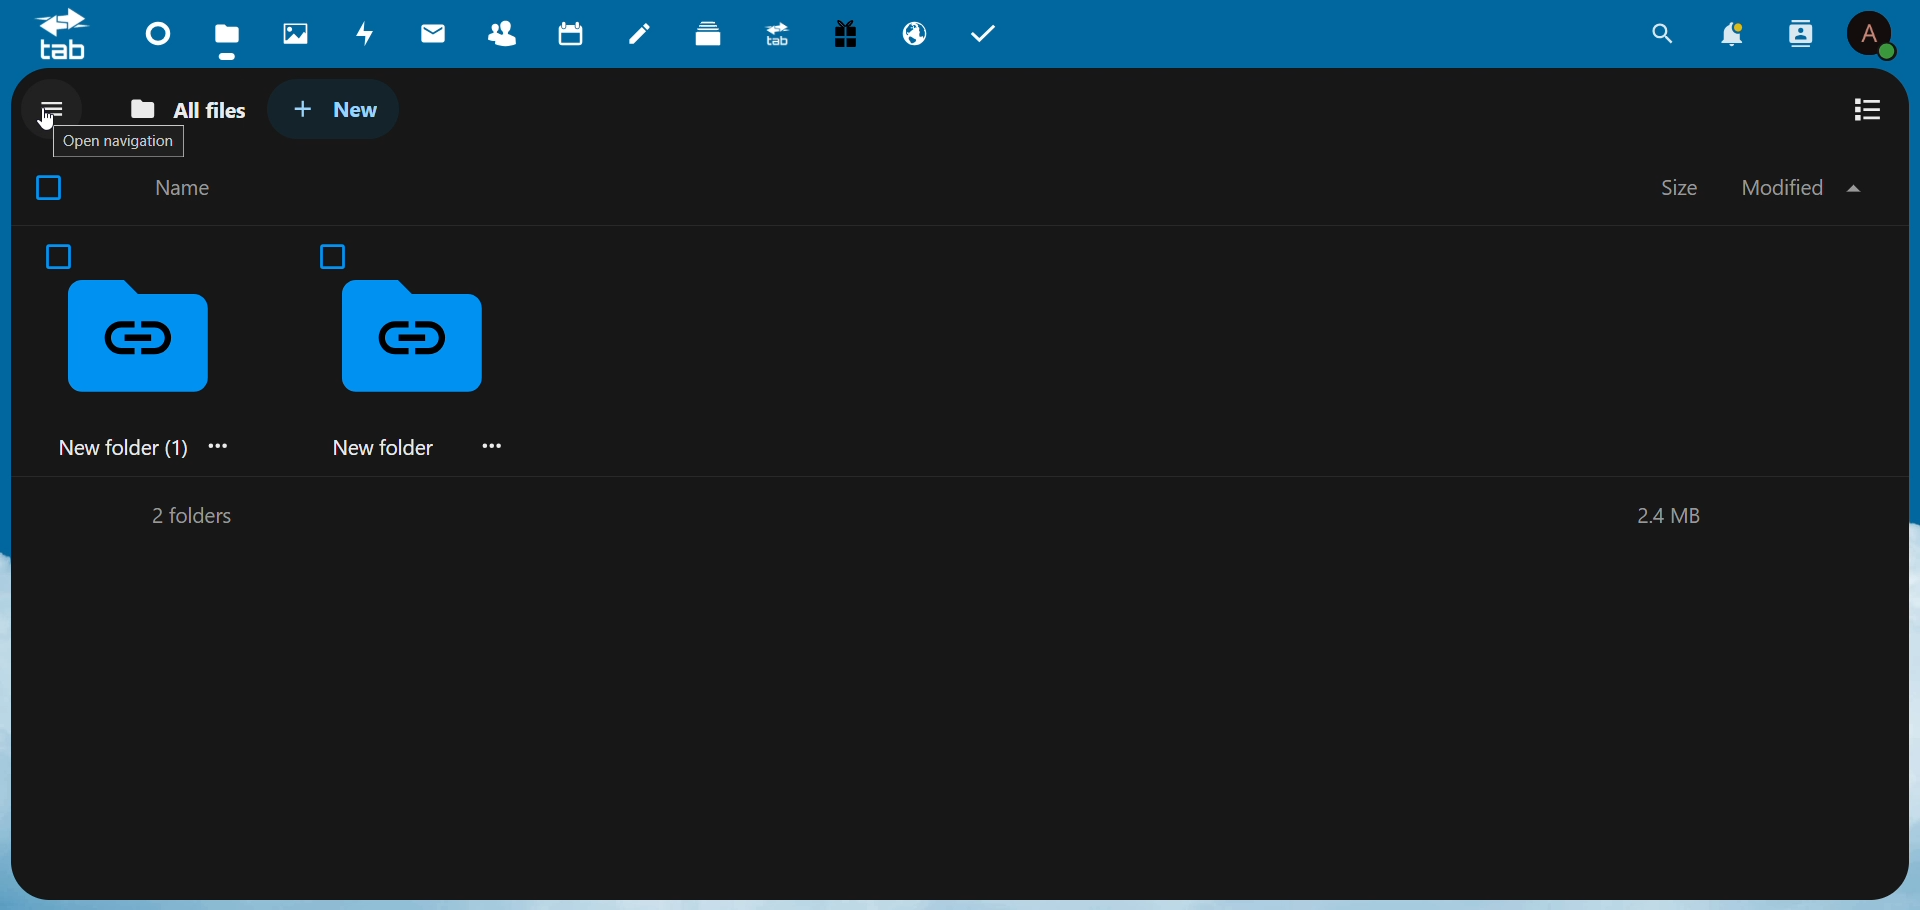 The image size is (1920, 910). Describe the element at coordinates (116, 143) in the screenshot. I see `open navigation` at that location.